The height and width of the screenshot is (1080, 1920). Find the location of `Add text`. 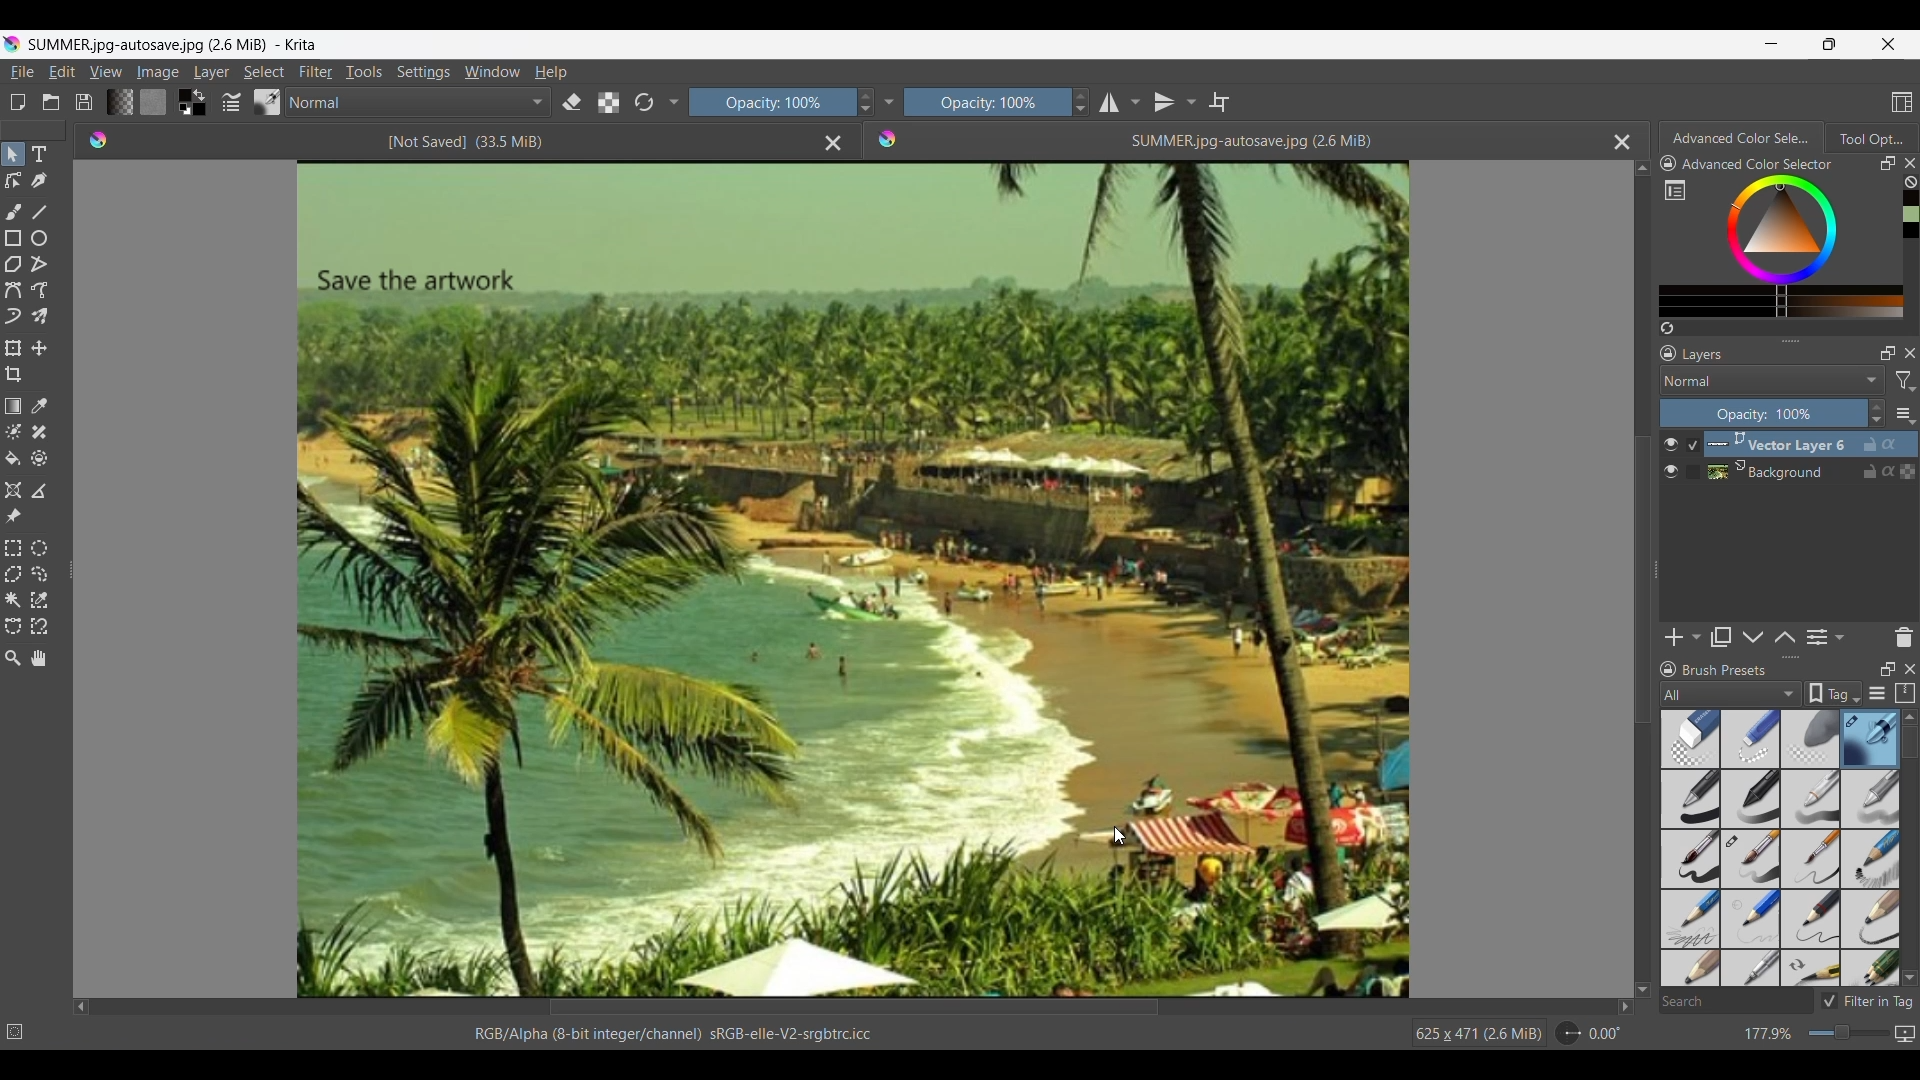

Add text is located at coordinates (40, 154).